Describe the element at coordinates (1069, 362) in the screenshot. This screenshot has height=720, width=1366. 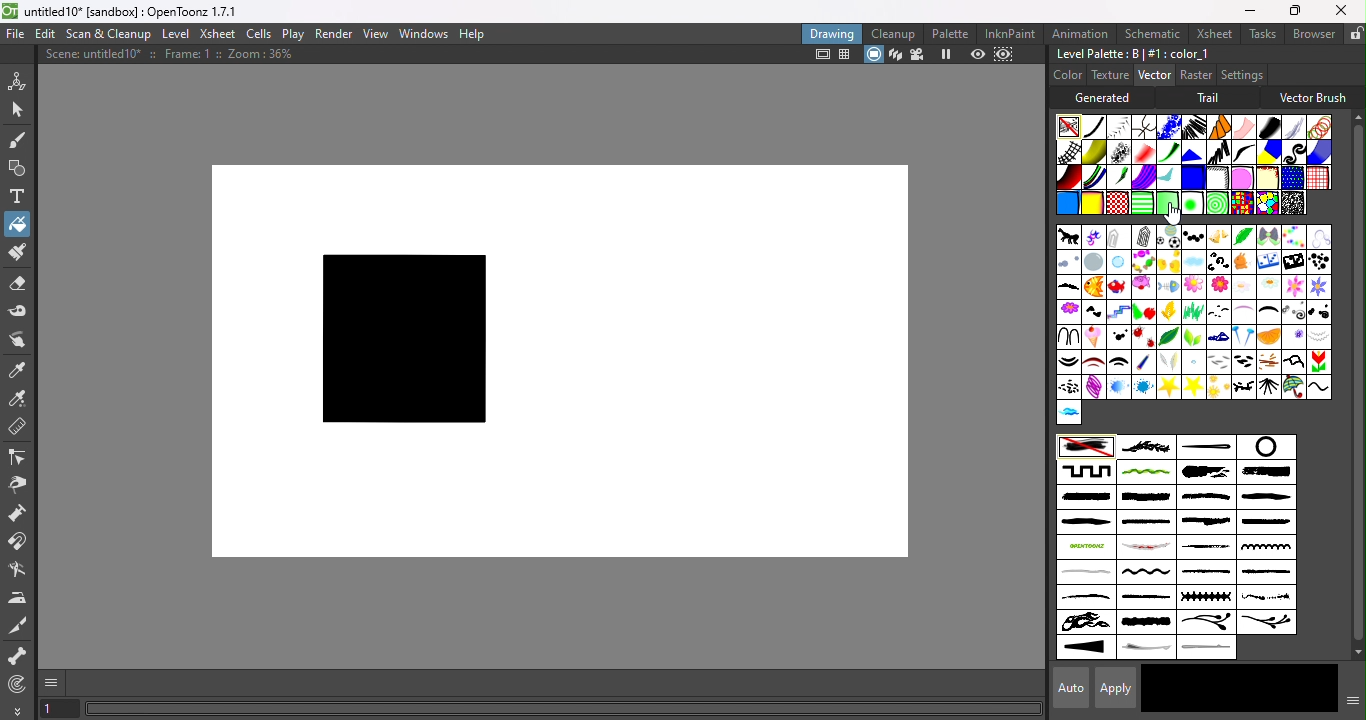
I see `pare` at that location.